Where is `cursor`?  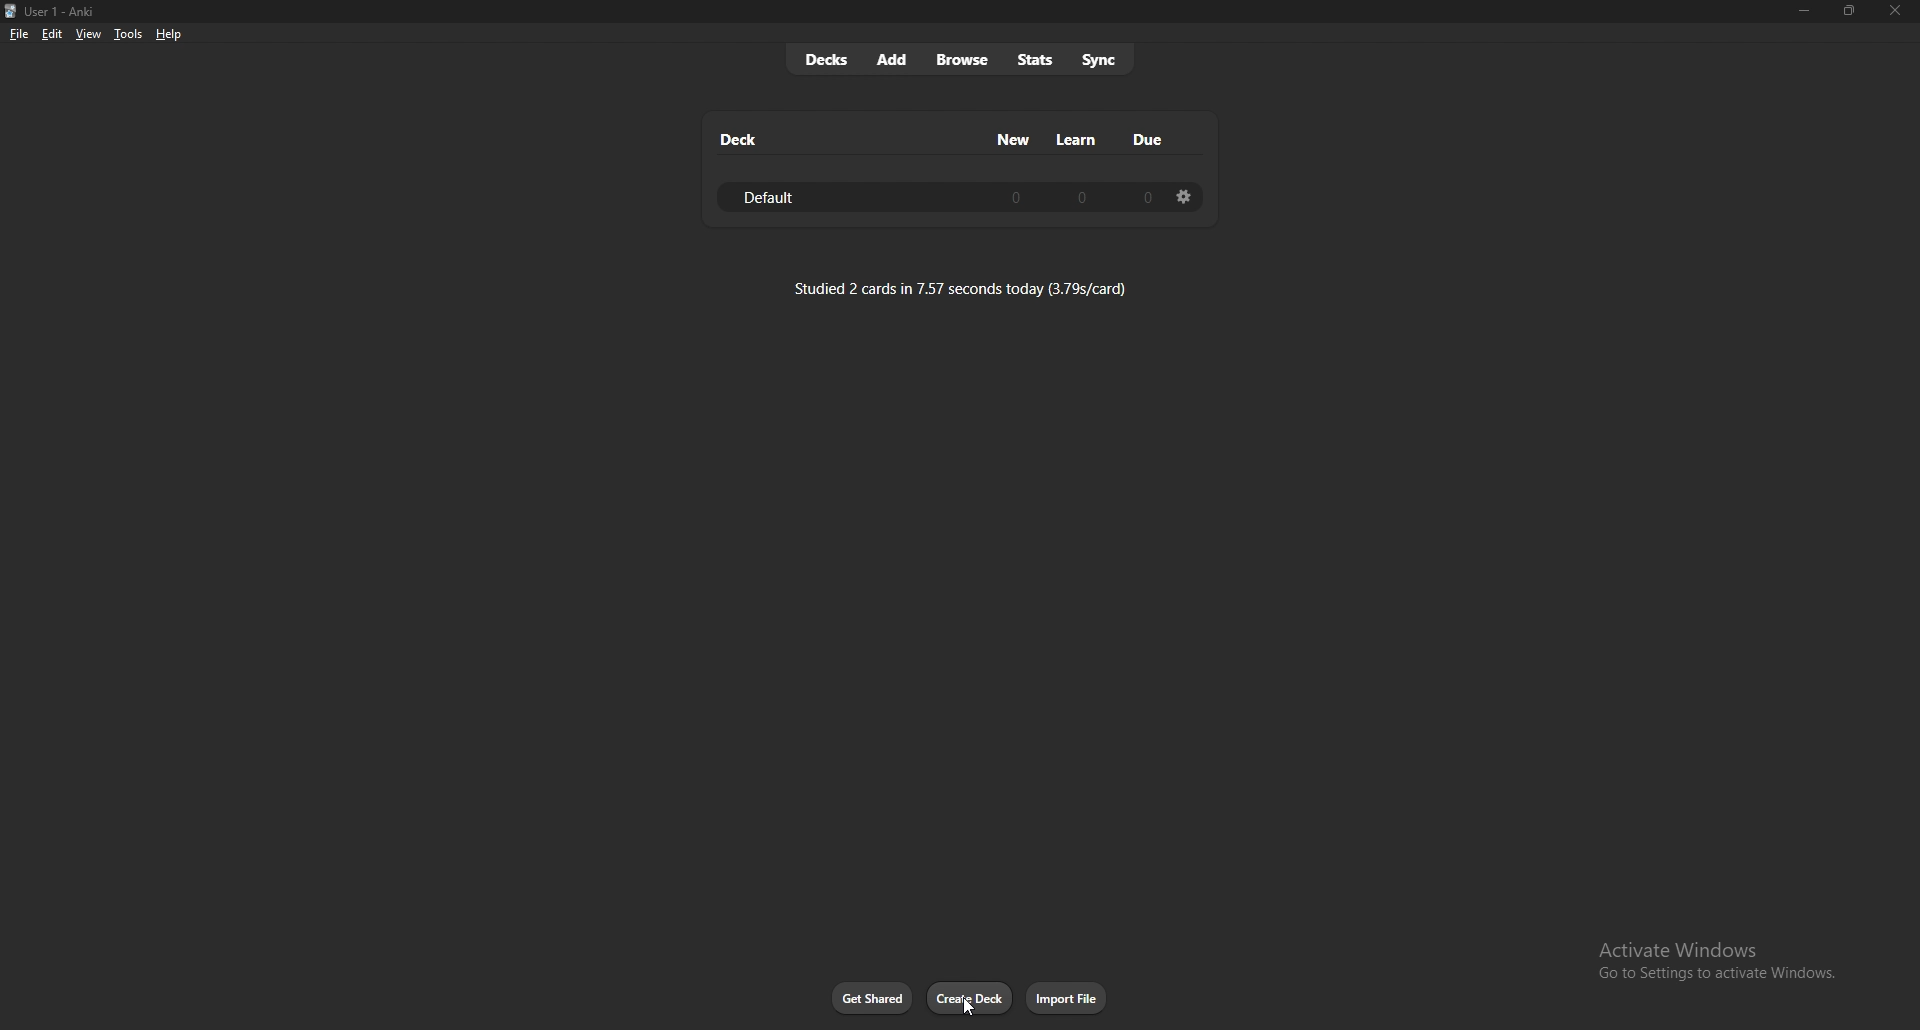 cursor is located at coordinates (971, 1007).